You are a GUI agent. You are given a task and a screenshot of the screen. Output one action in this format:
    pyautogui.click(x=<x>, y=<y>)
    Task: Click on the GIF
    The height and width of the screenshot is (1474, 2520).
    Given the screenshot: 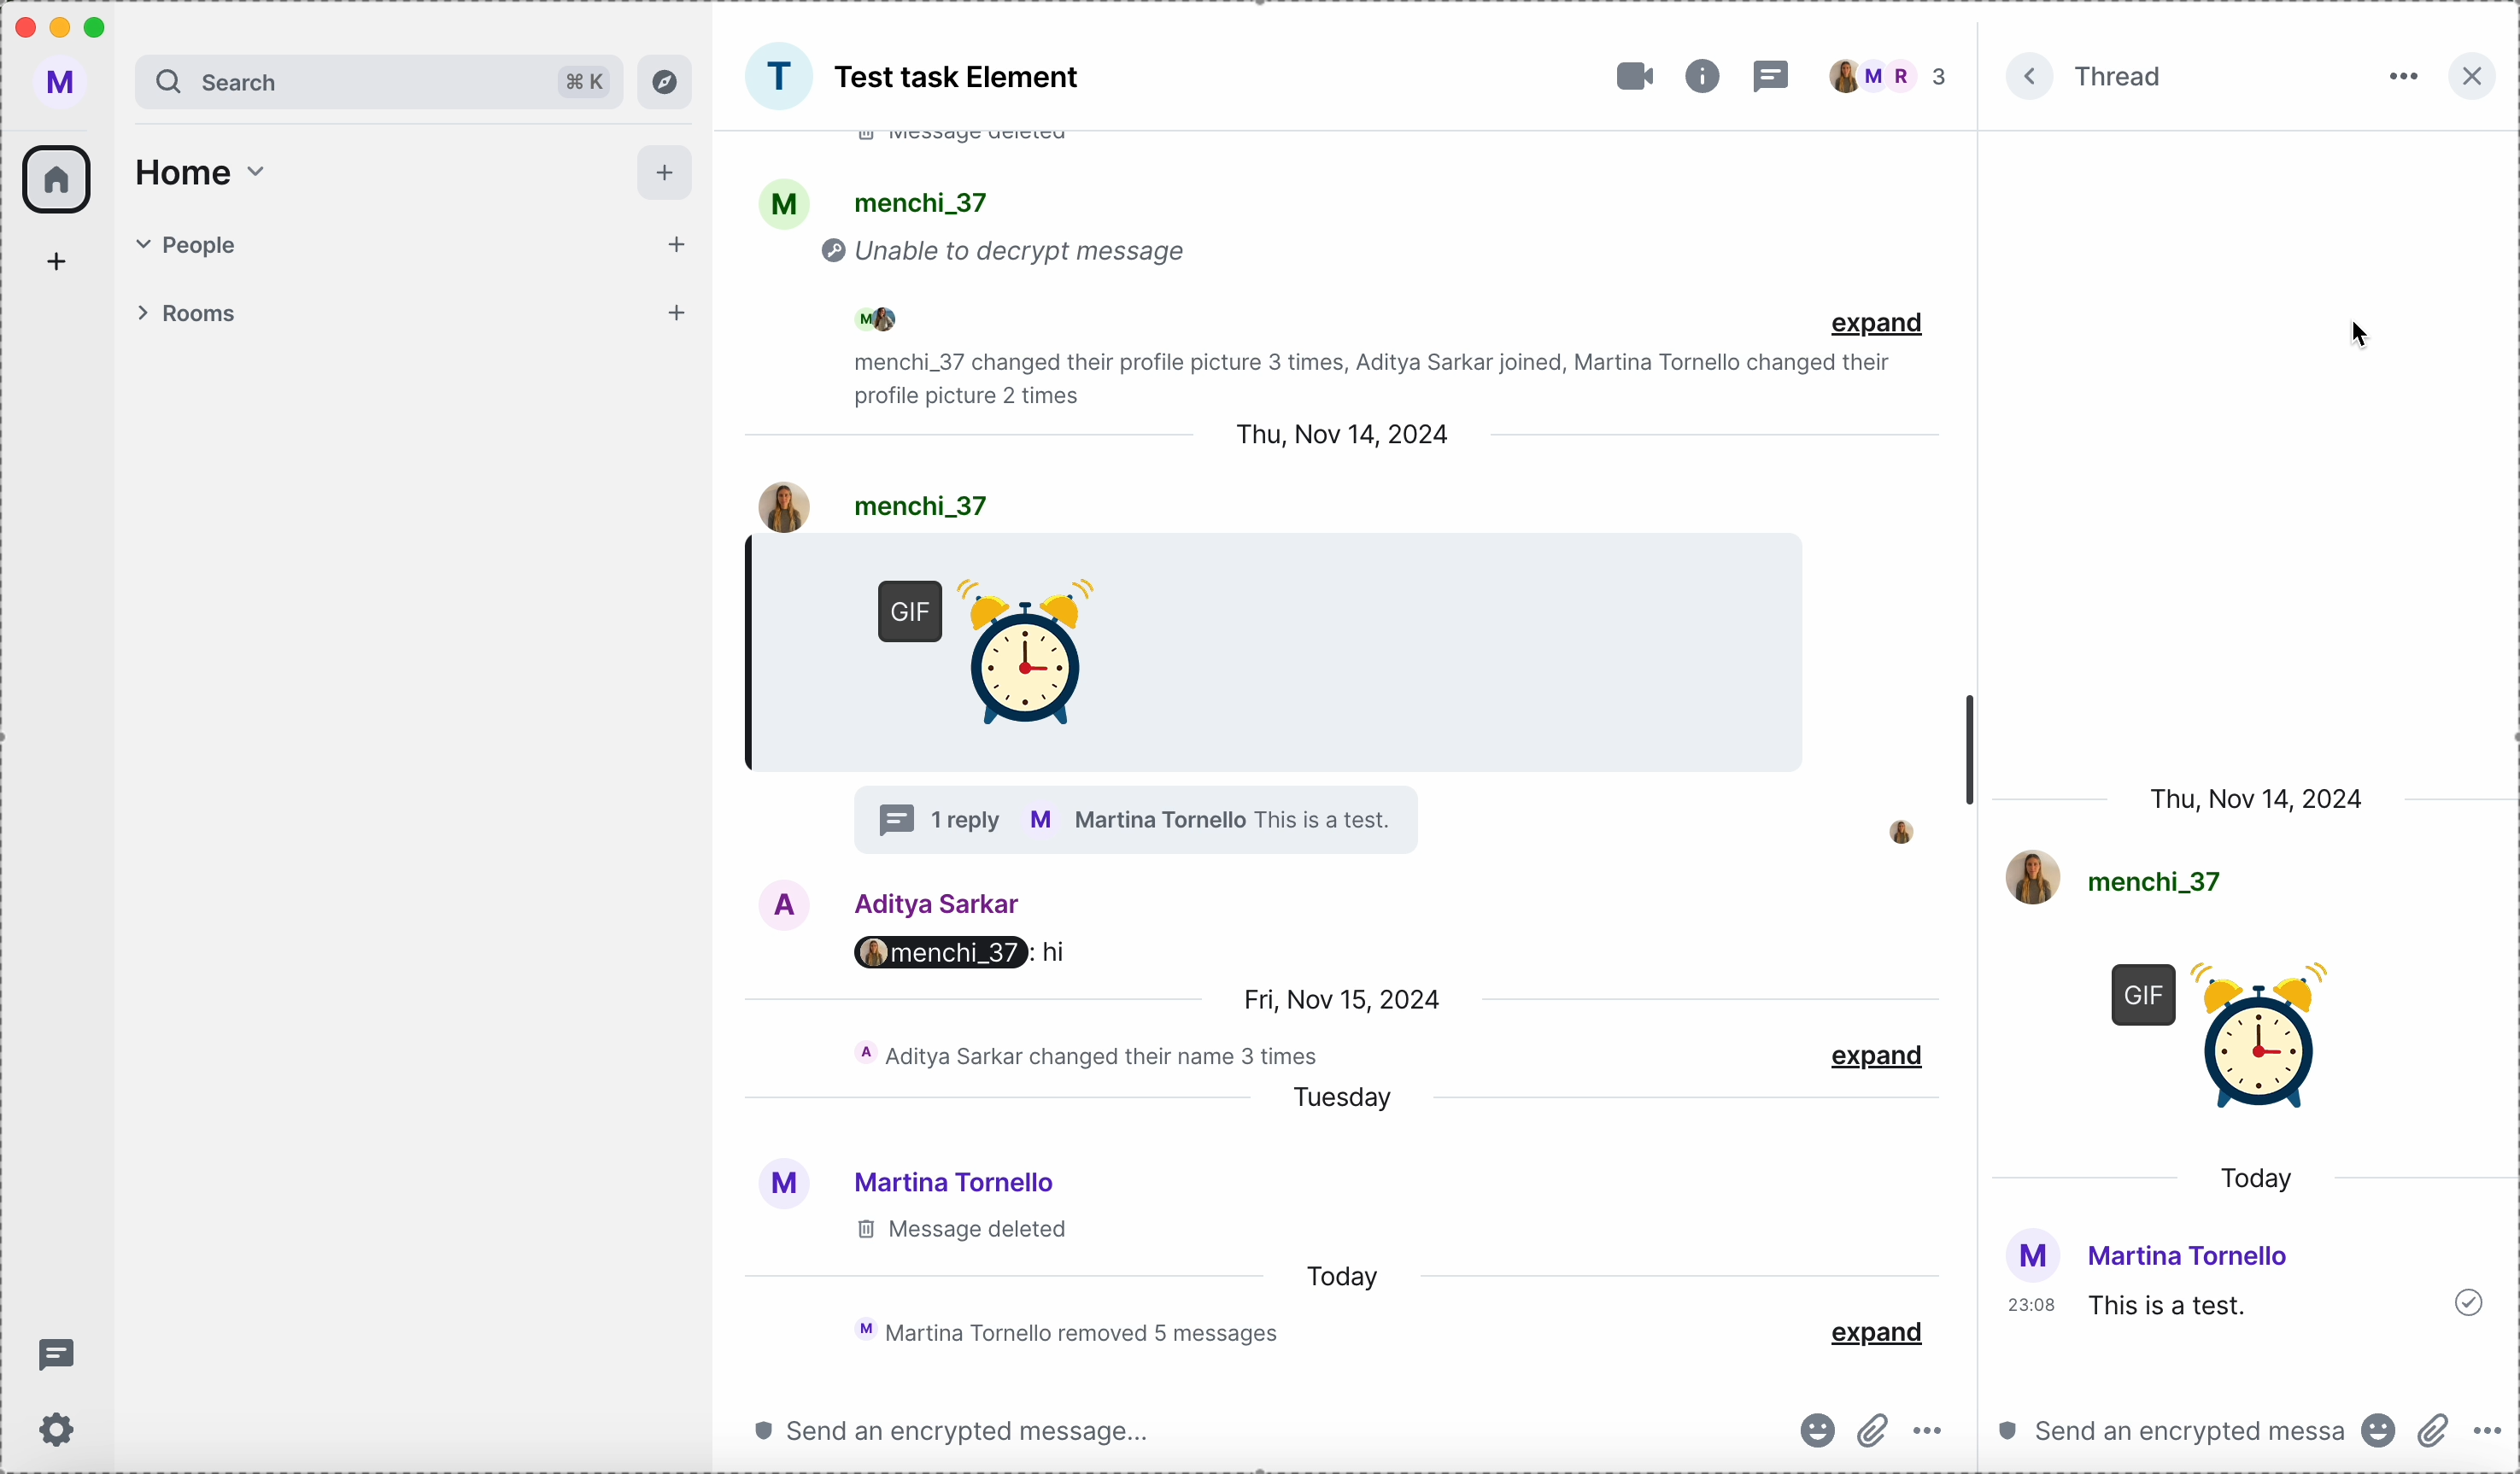 What is the action you would take?
    pyautogui.click(x=2228, y=1048)
    